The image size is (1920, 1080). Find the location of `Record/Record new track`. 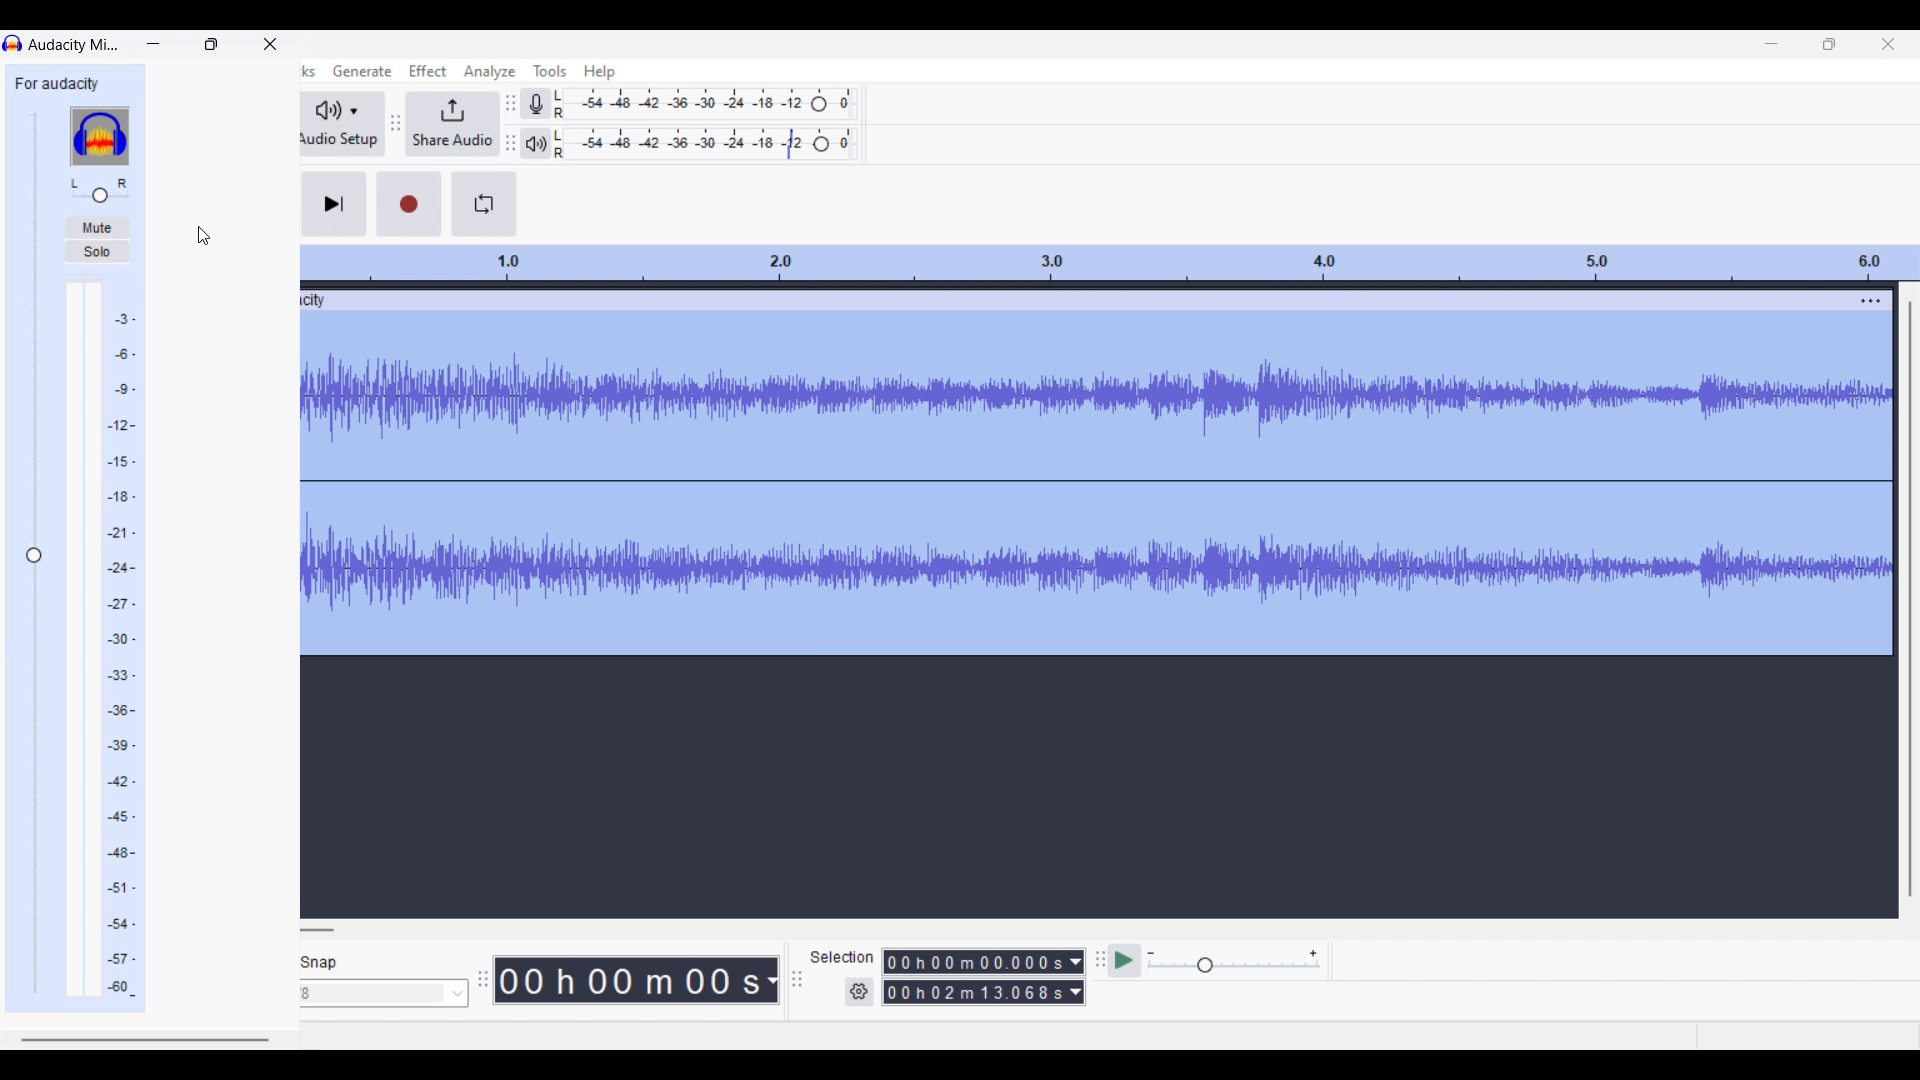

Record/Record new track is located at coordinates (409, 205).